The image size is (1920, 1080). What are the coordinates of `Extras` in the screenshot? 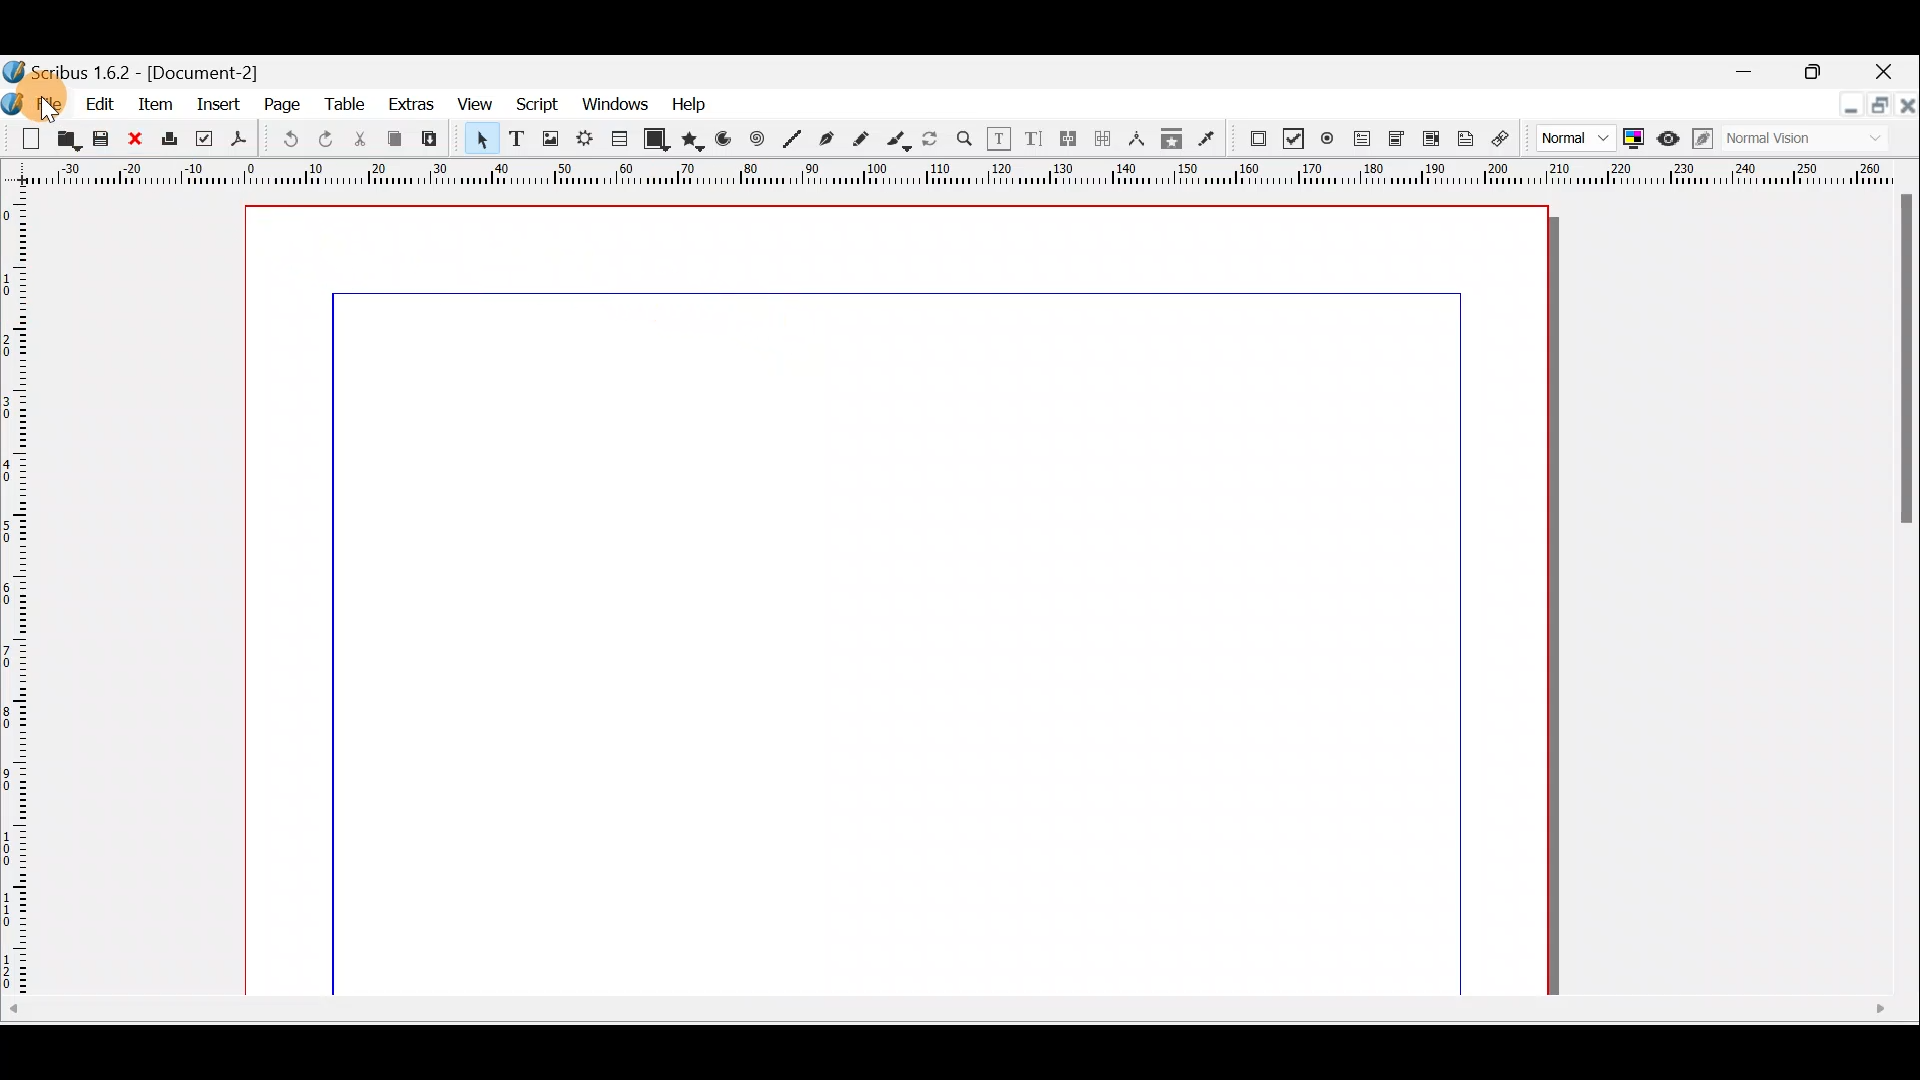 It's located at (410, 102).